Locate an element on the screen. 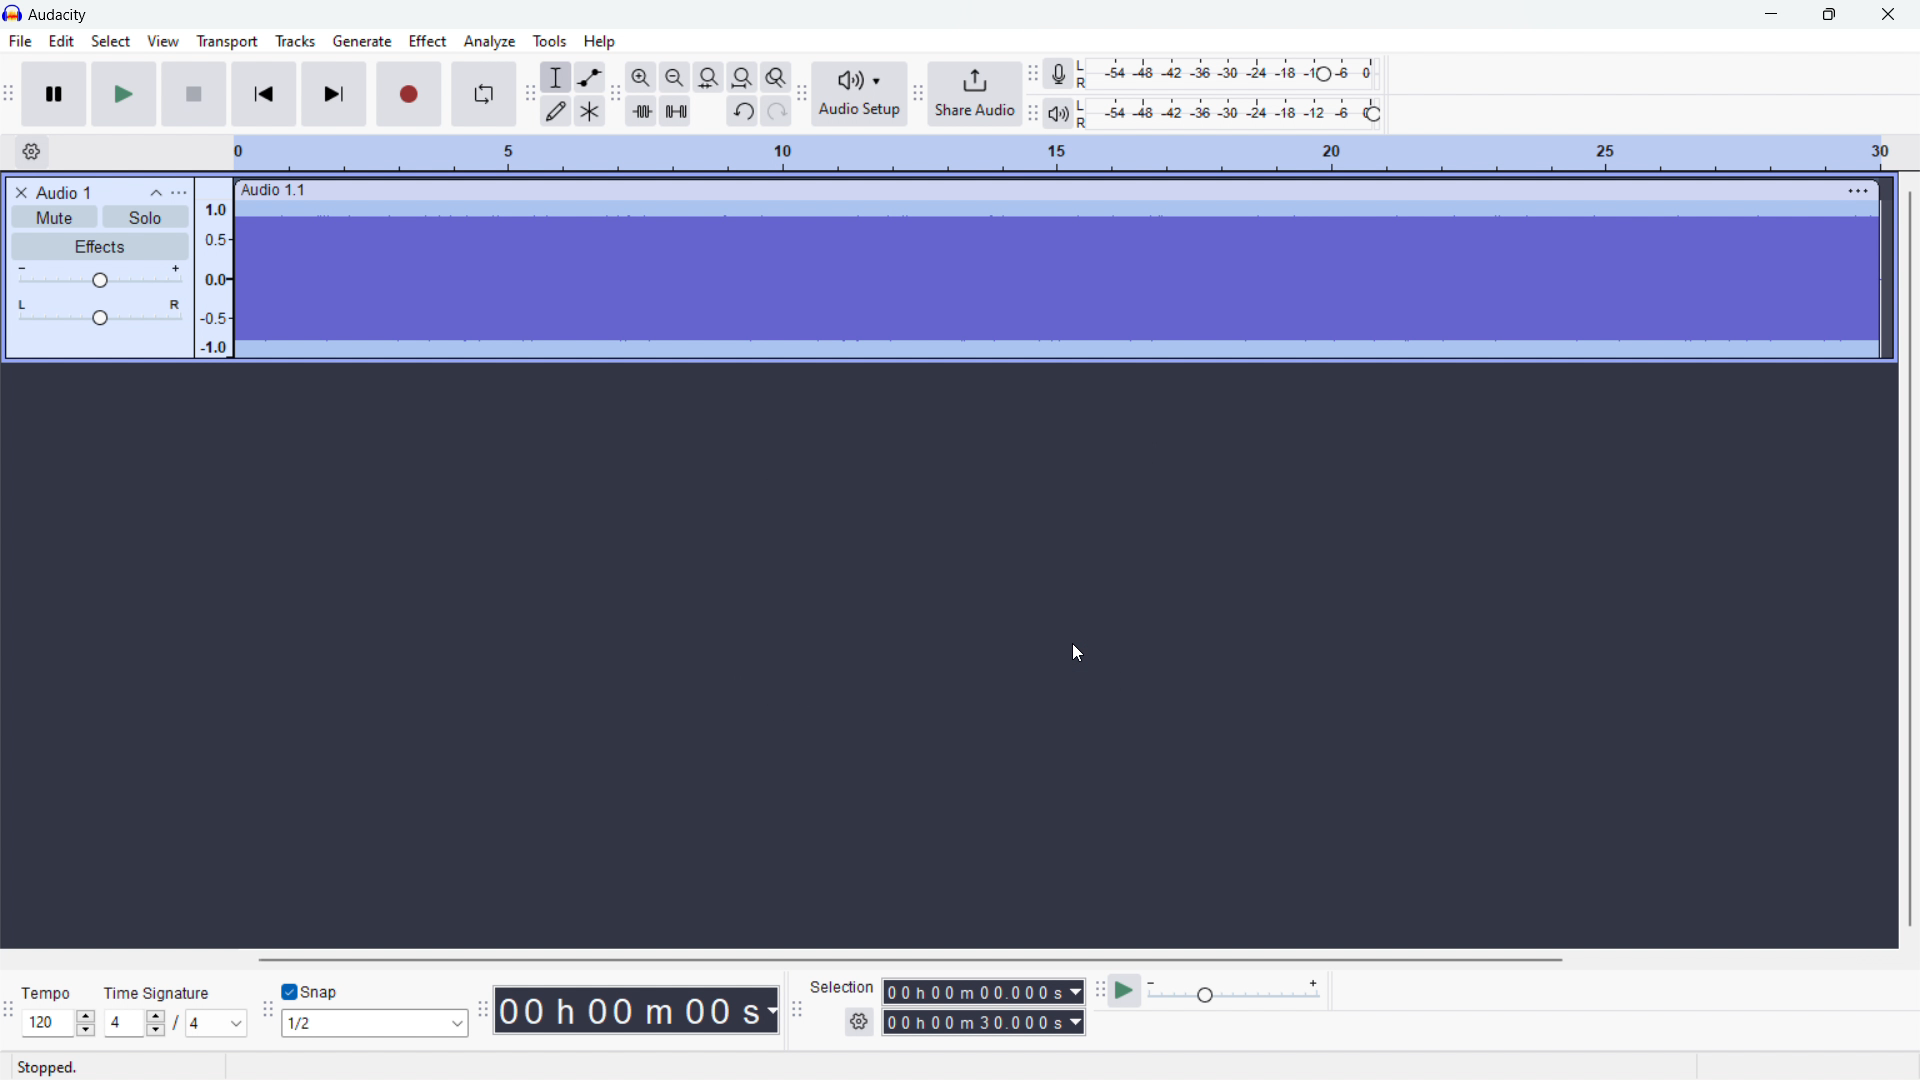 The height and width of the screenshot is (1080, 1920). playback level is located at coordinates (1241, 114).